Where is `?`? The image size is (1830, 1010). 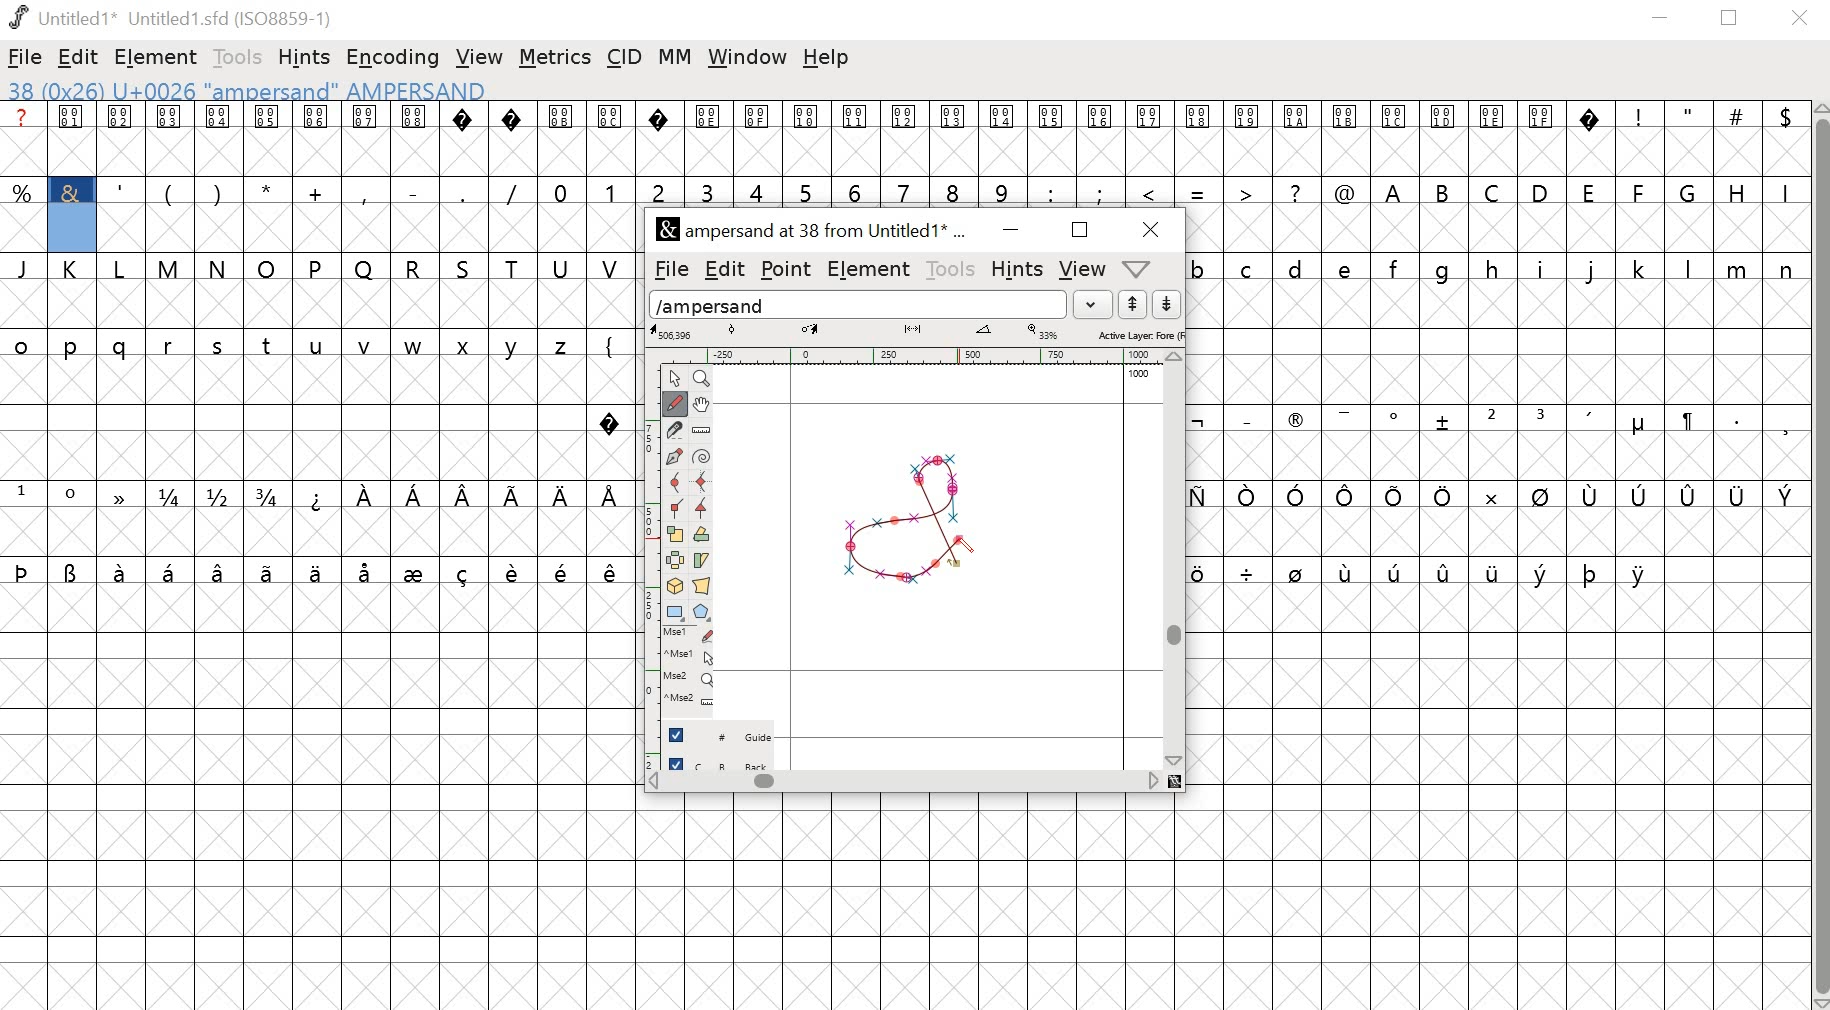 ? is located at coordinates (659, 139).